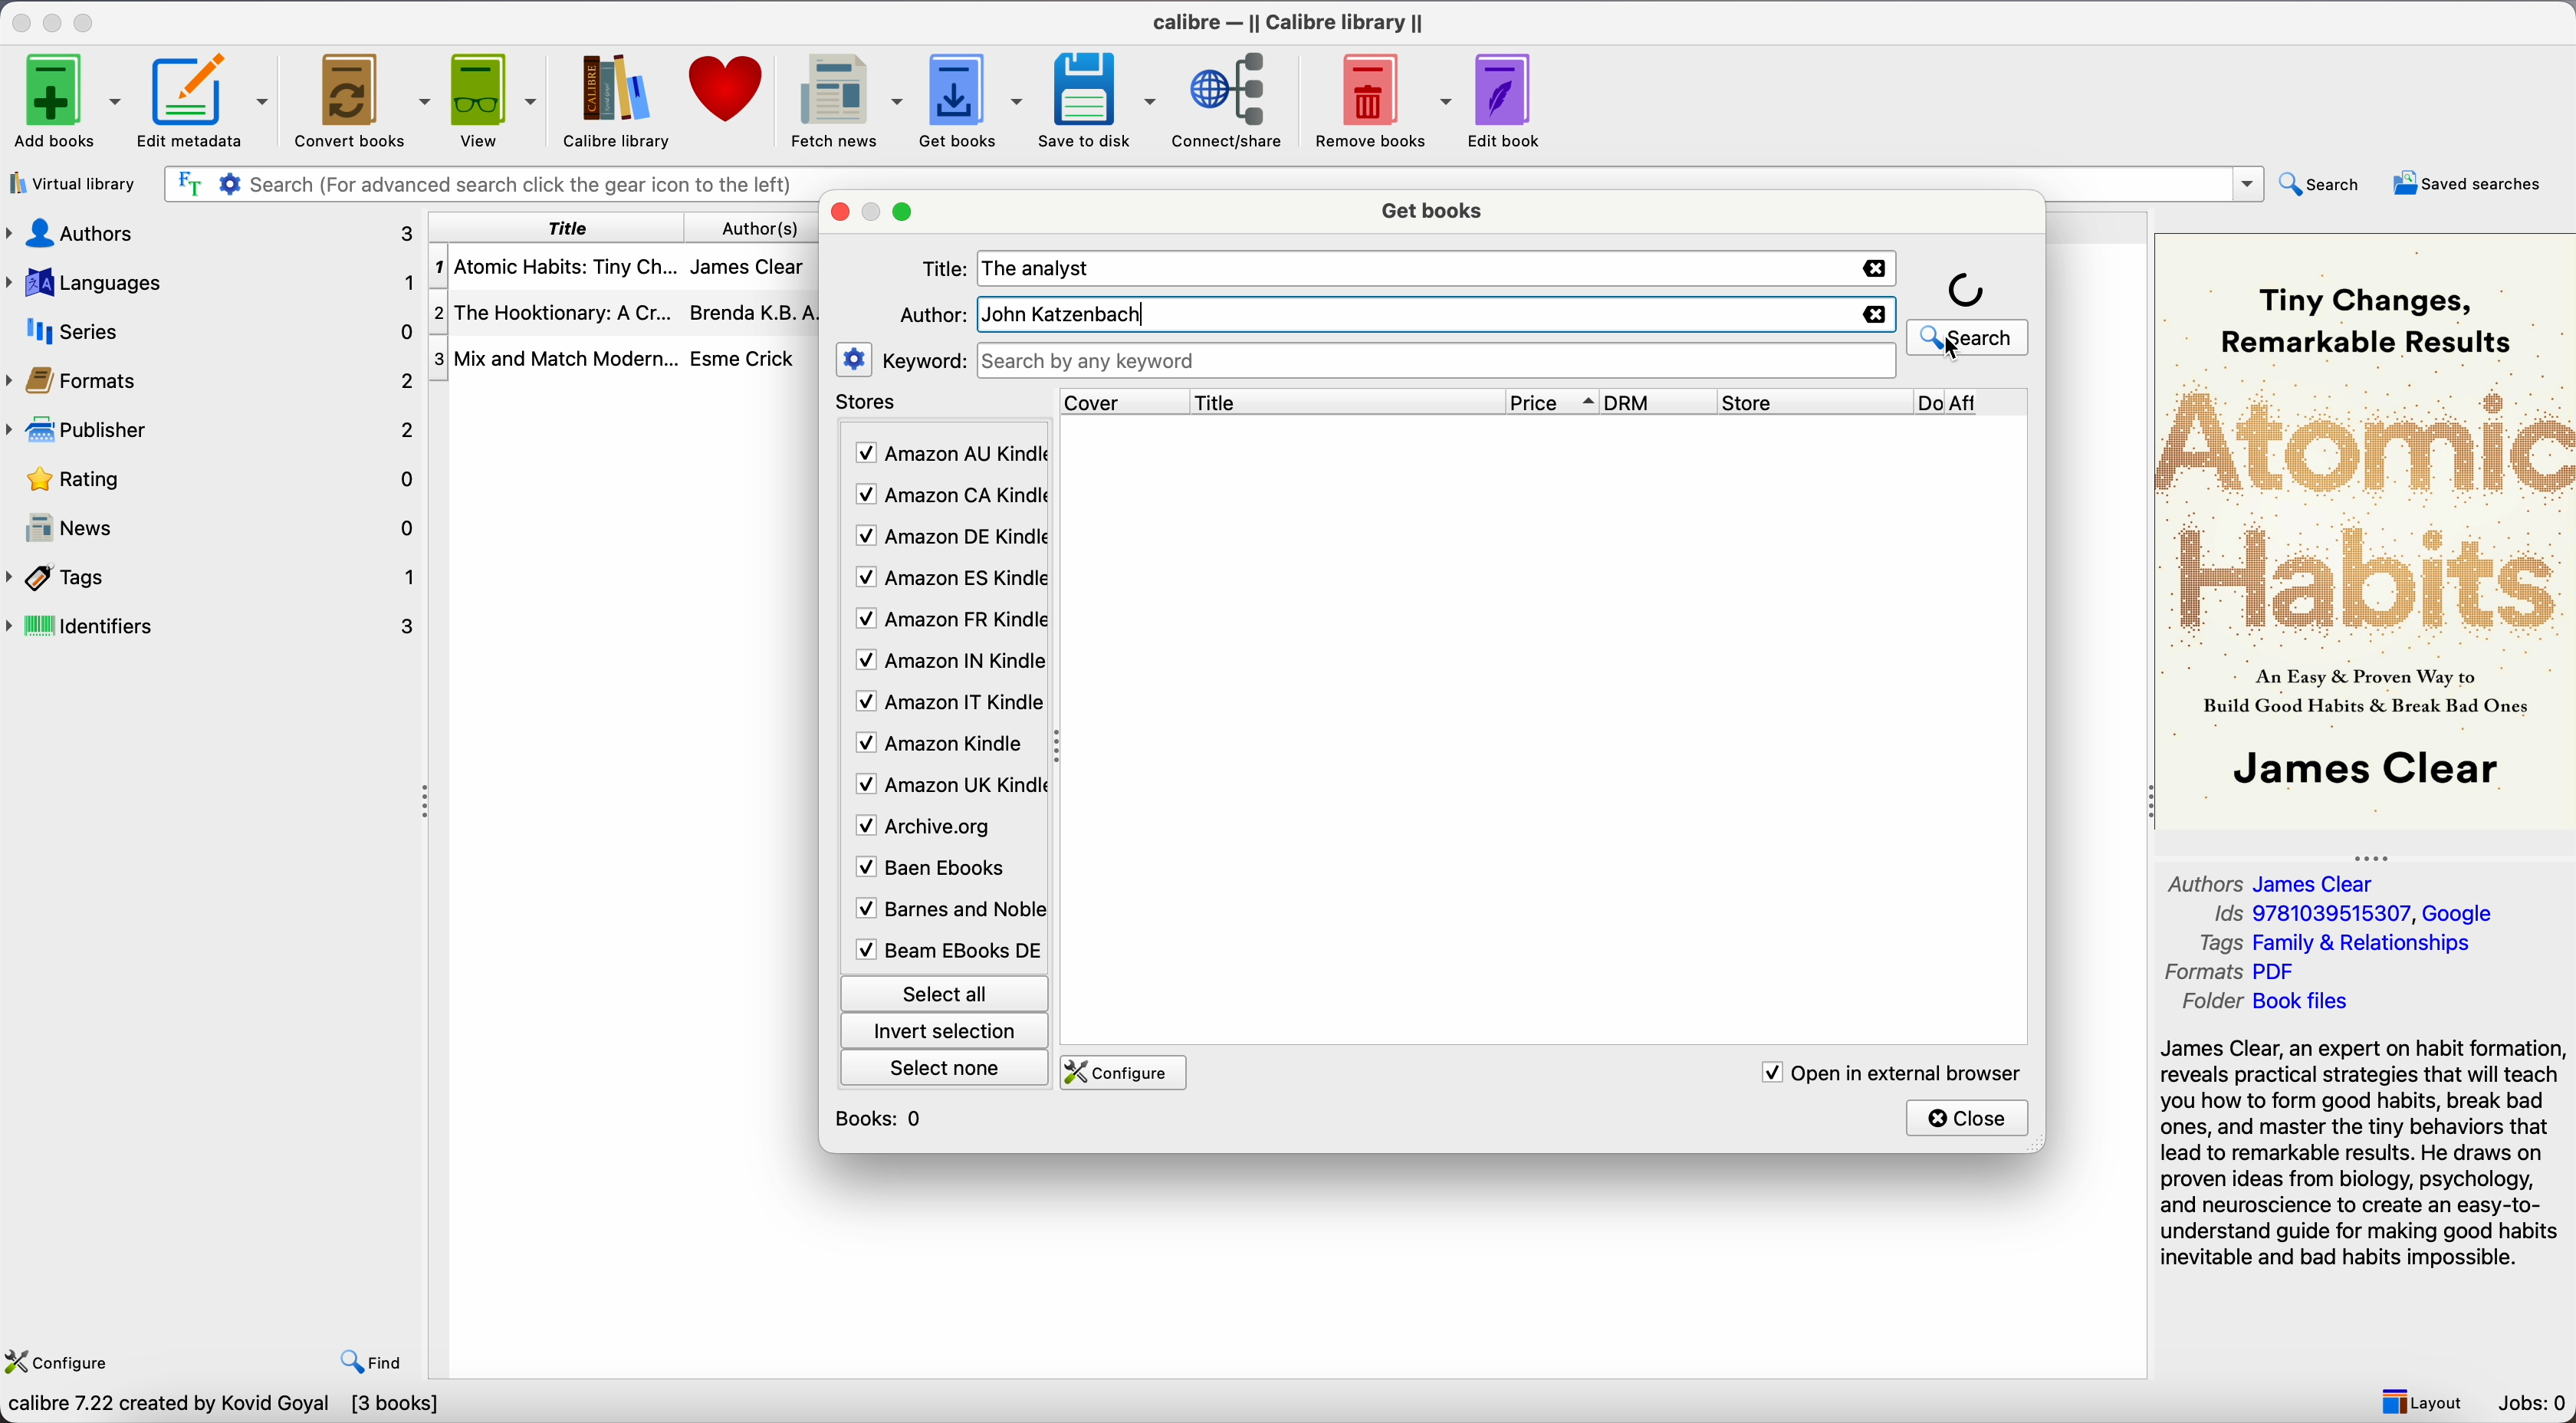  I want to click on edit book, so click(1507, 98).